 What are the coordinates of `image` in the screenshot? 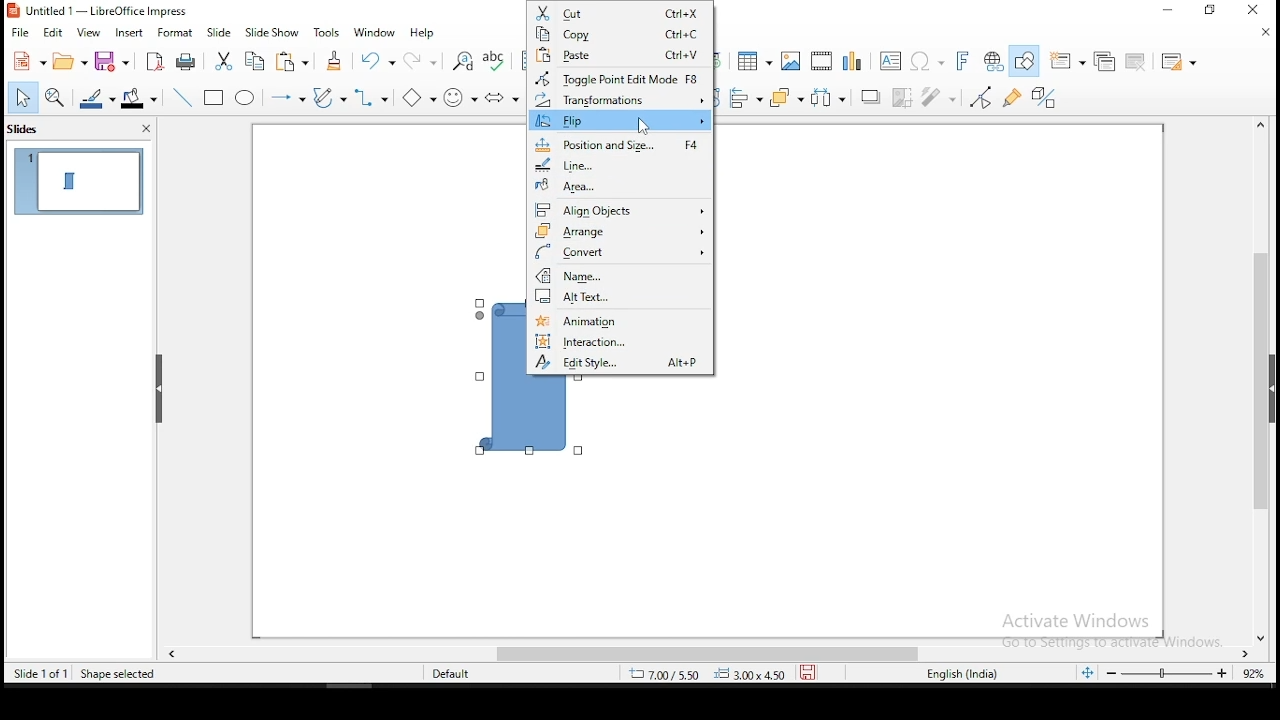 It's located at (792, 61).